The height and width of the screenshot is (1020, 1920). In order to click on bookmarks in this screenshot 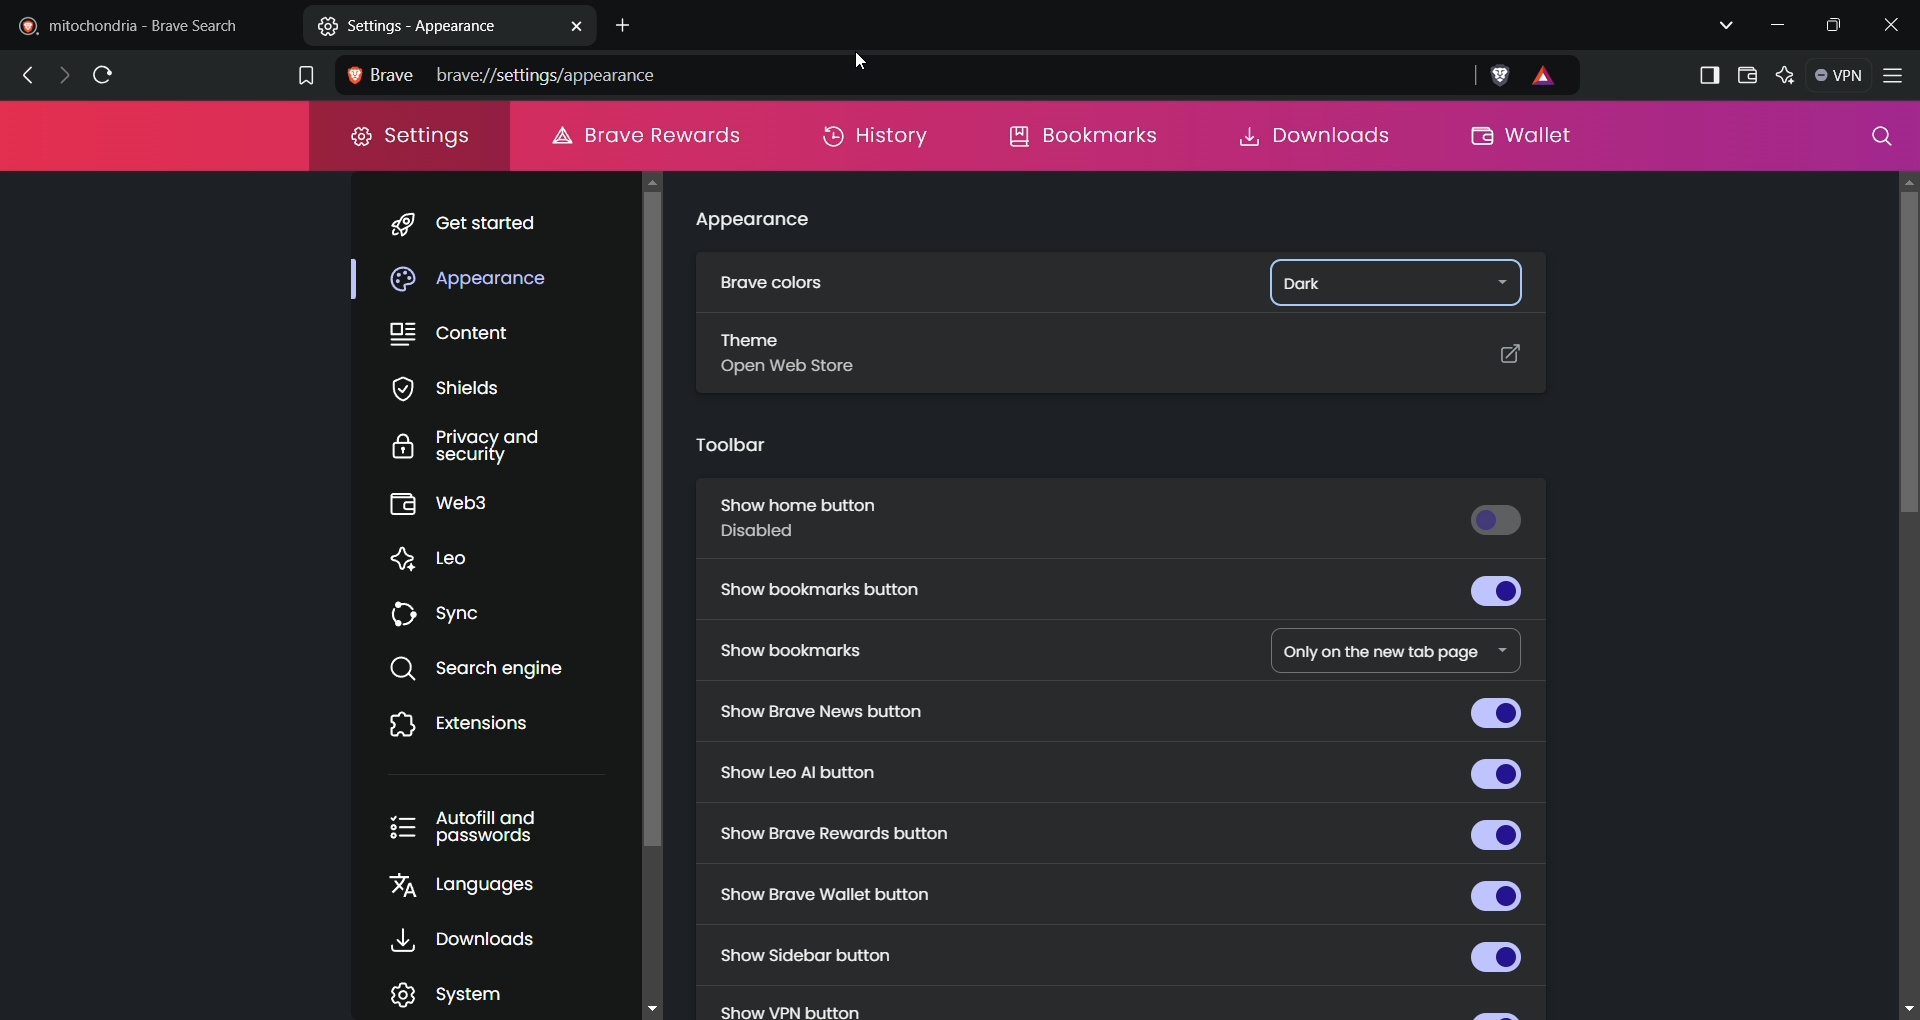, I will do `click(1084, 141)`.